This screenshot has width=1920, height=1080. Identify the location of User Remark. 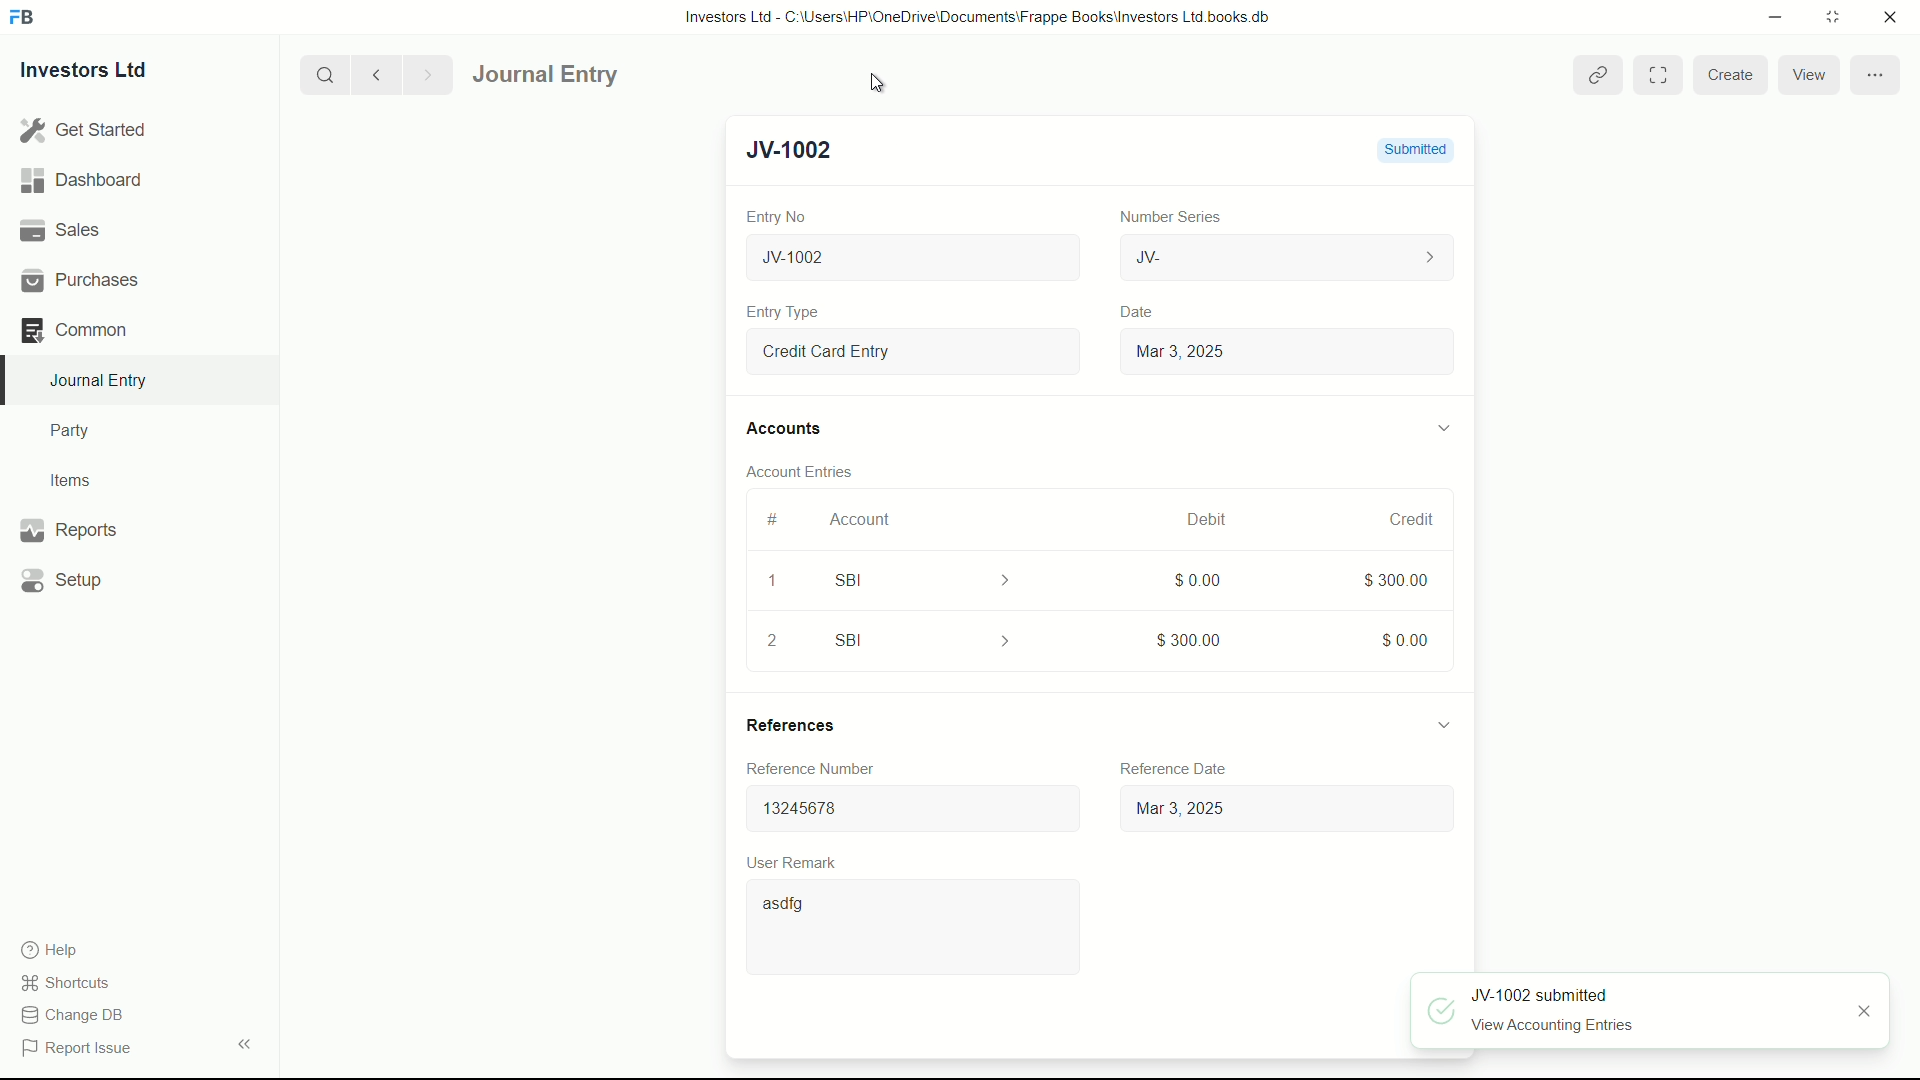
(801, 859).